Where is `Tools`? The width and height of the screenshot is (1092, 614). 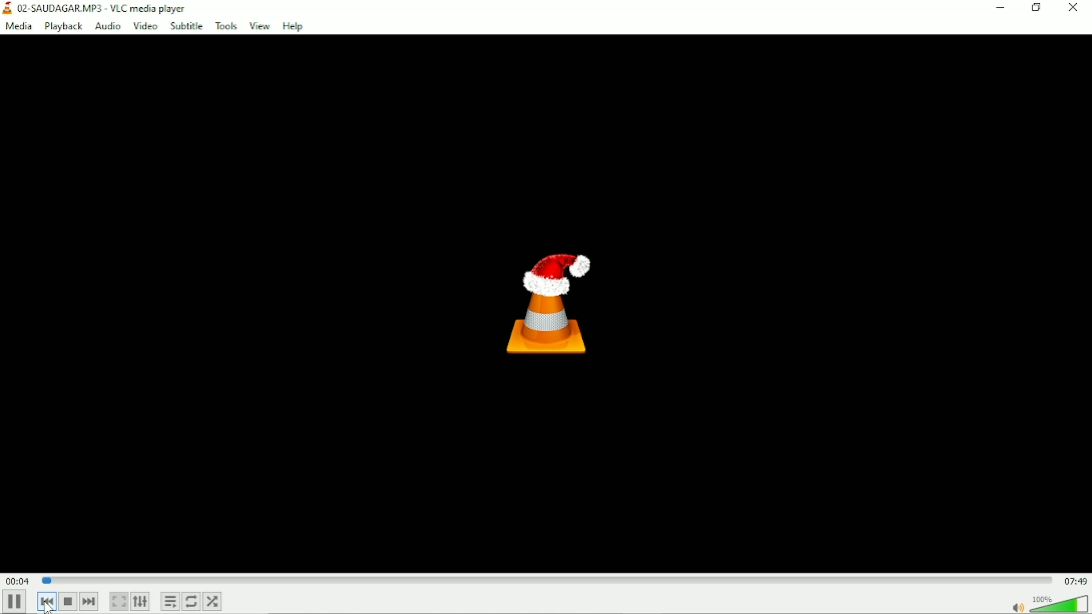 Tools is located at coordinates (224, 26).